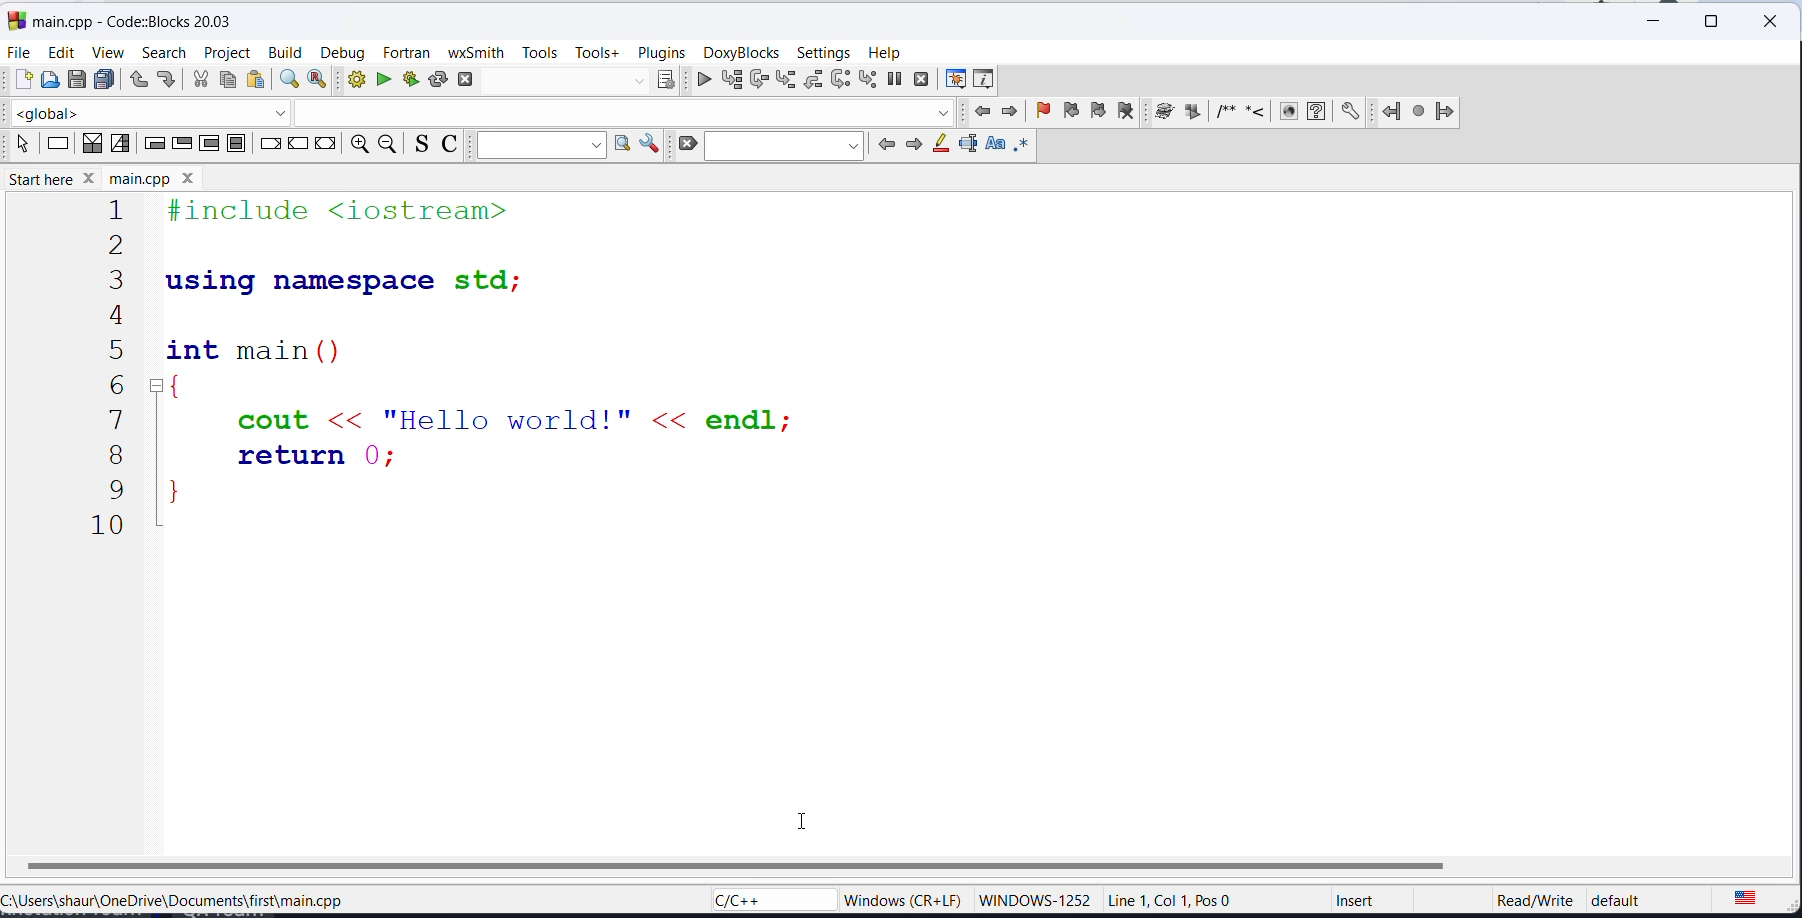  What do you see at coordinates (1127, 113) in the screenshot?
I see `remove bookmark` at bounding box center [1127, 113].